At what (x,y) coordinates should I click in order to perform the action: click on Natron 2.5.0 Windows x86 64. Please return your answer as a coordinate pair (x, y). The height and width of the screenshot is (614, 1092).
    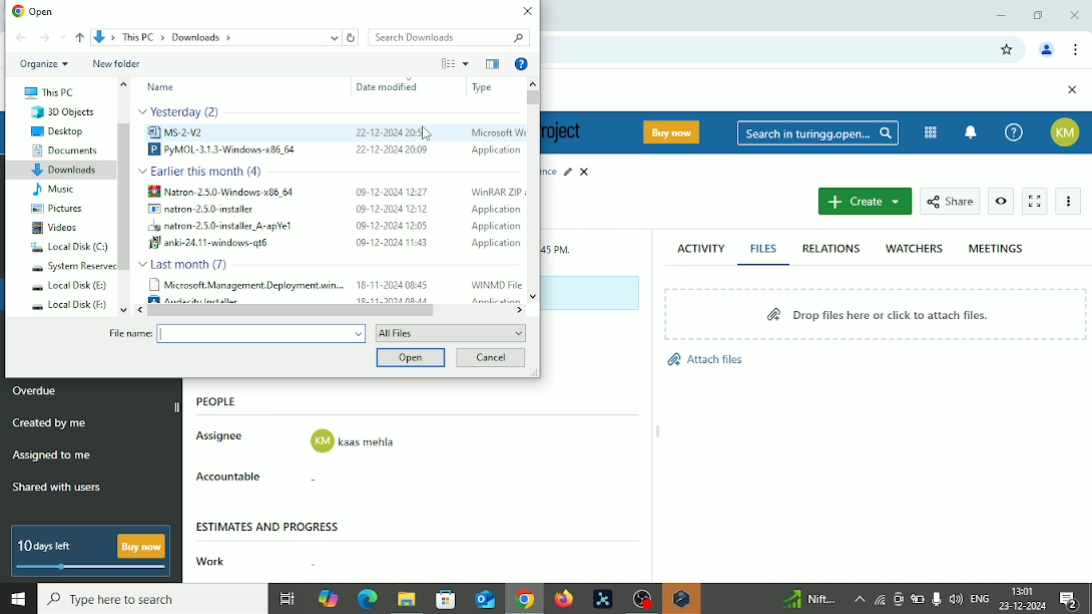
    Looking at the image, I should click on (220, 192).